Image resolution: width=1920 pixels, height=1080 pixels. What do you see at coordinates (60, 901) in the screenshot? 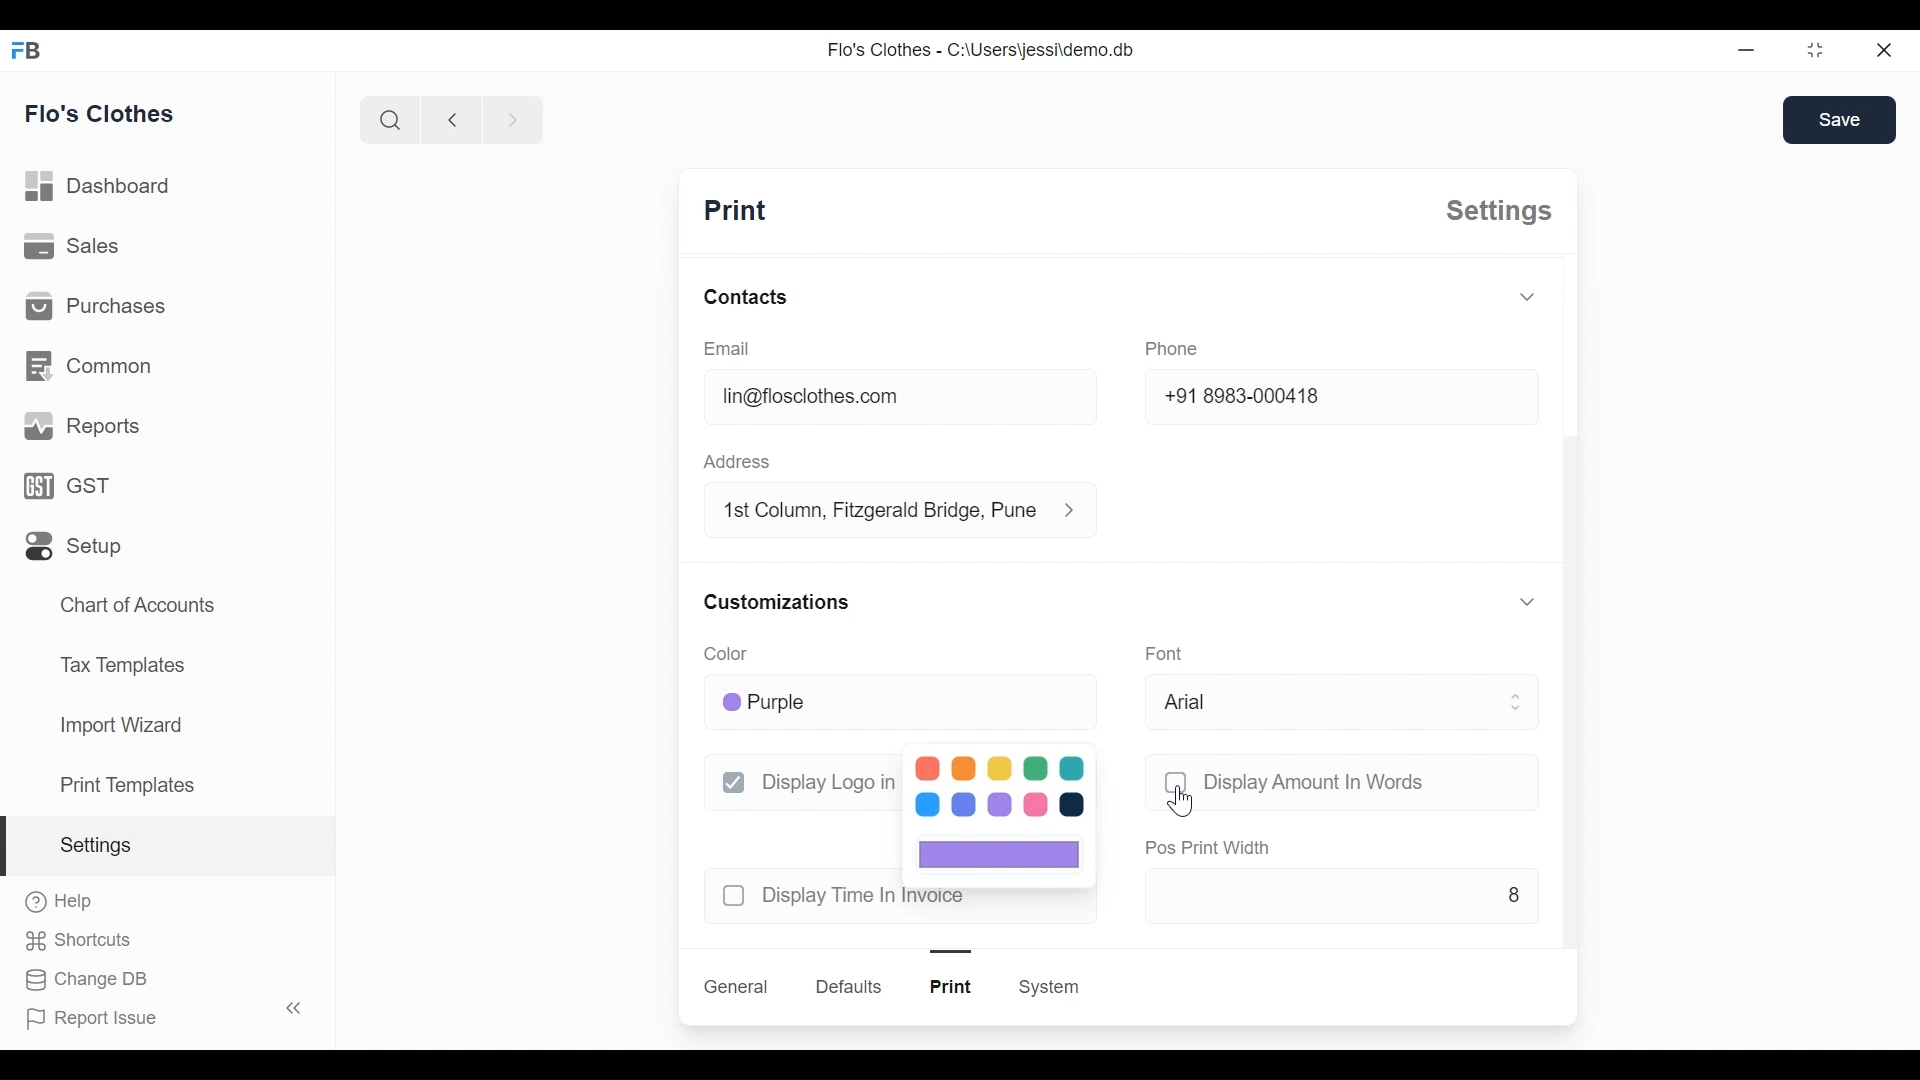
I see `help` at bounding box center [60, 901].